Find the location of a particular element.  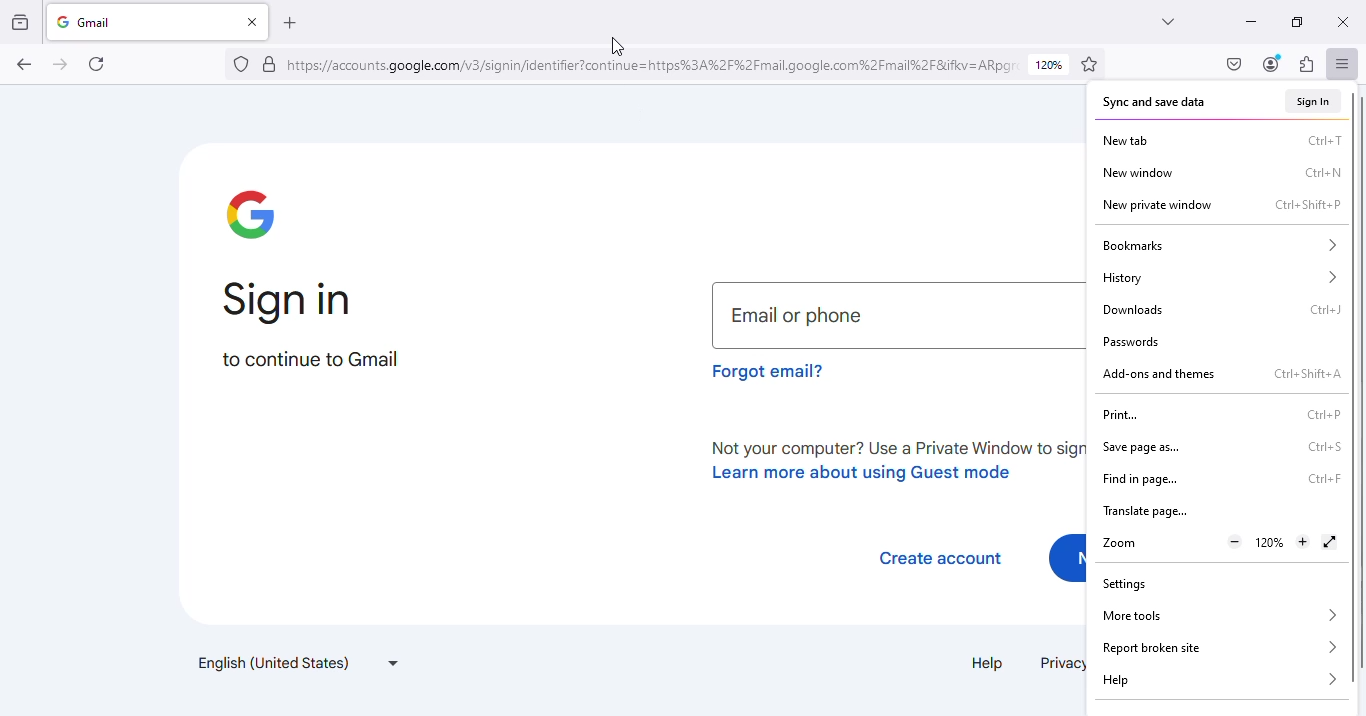

help is located at coordinates (988, 663).